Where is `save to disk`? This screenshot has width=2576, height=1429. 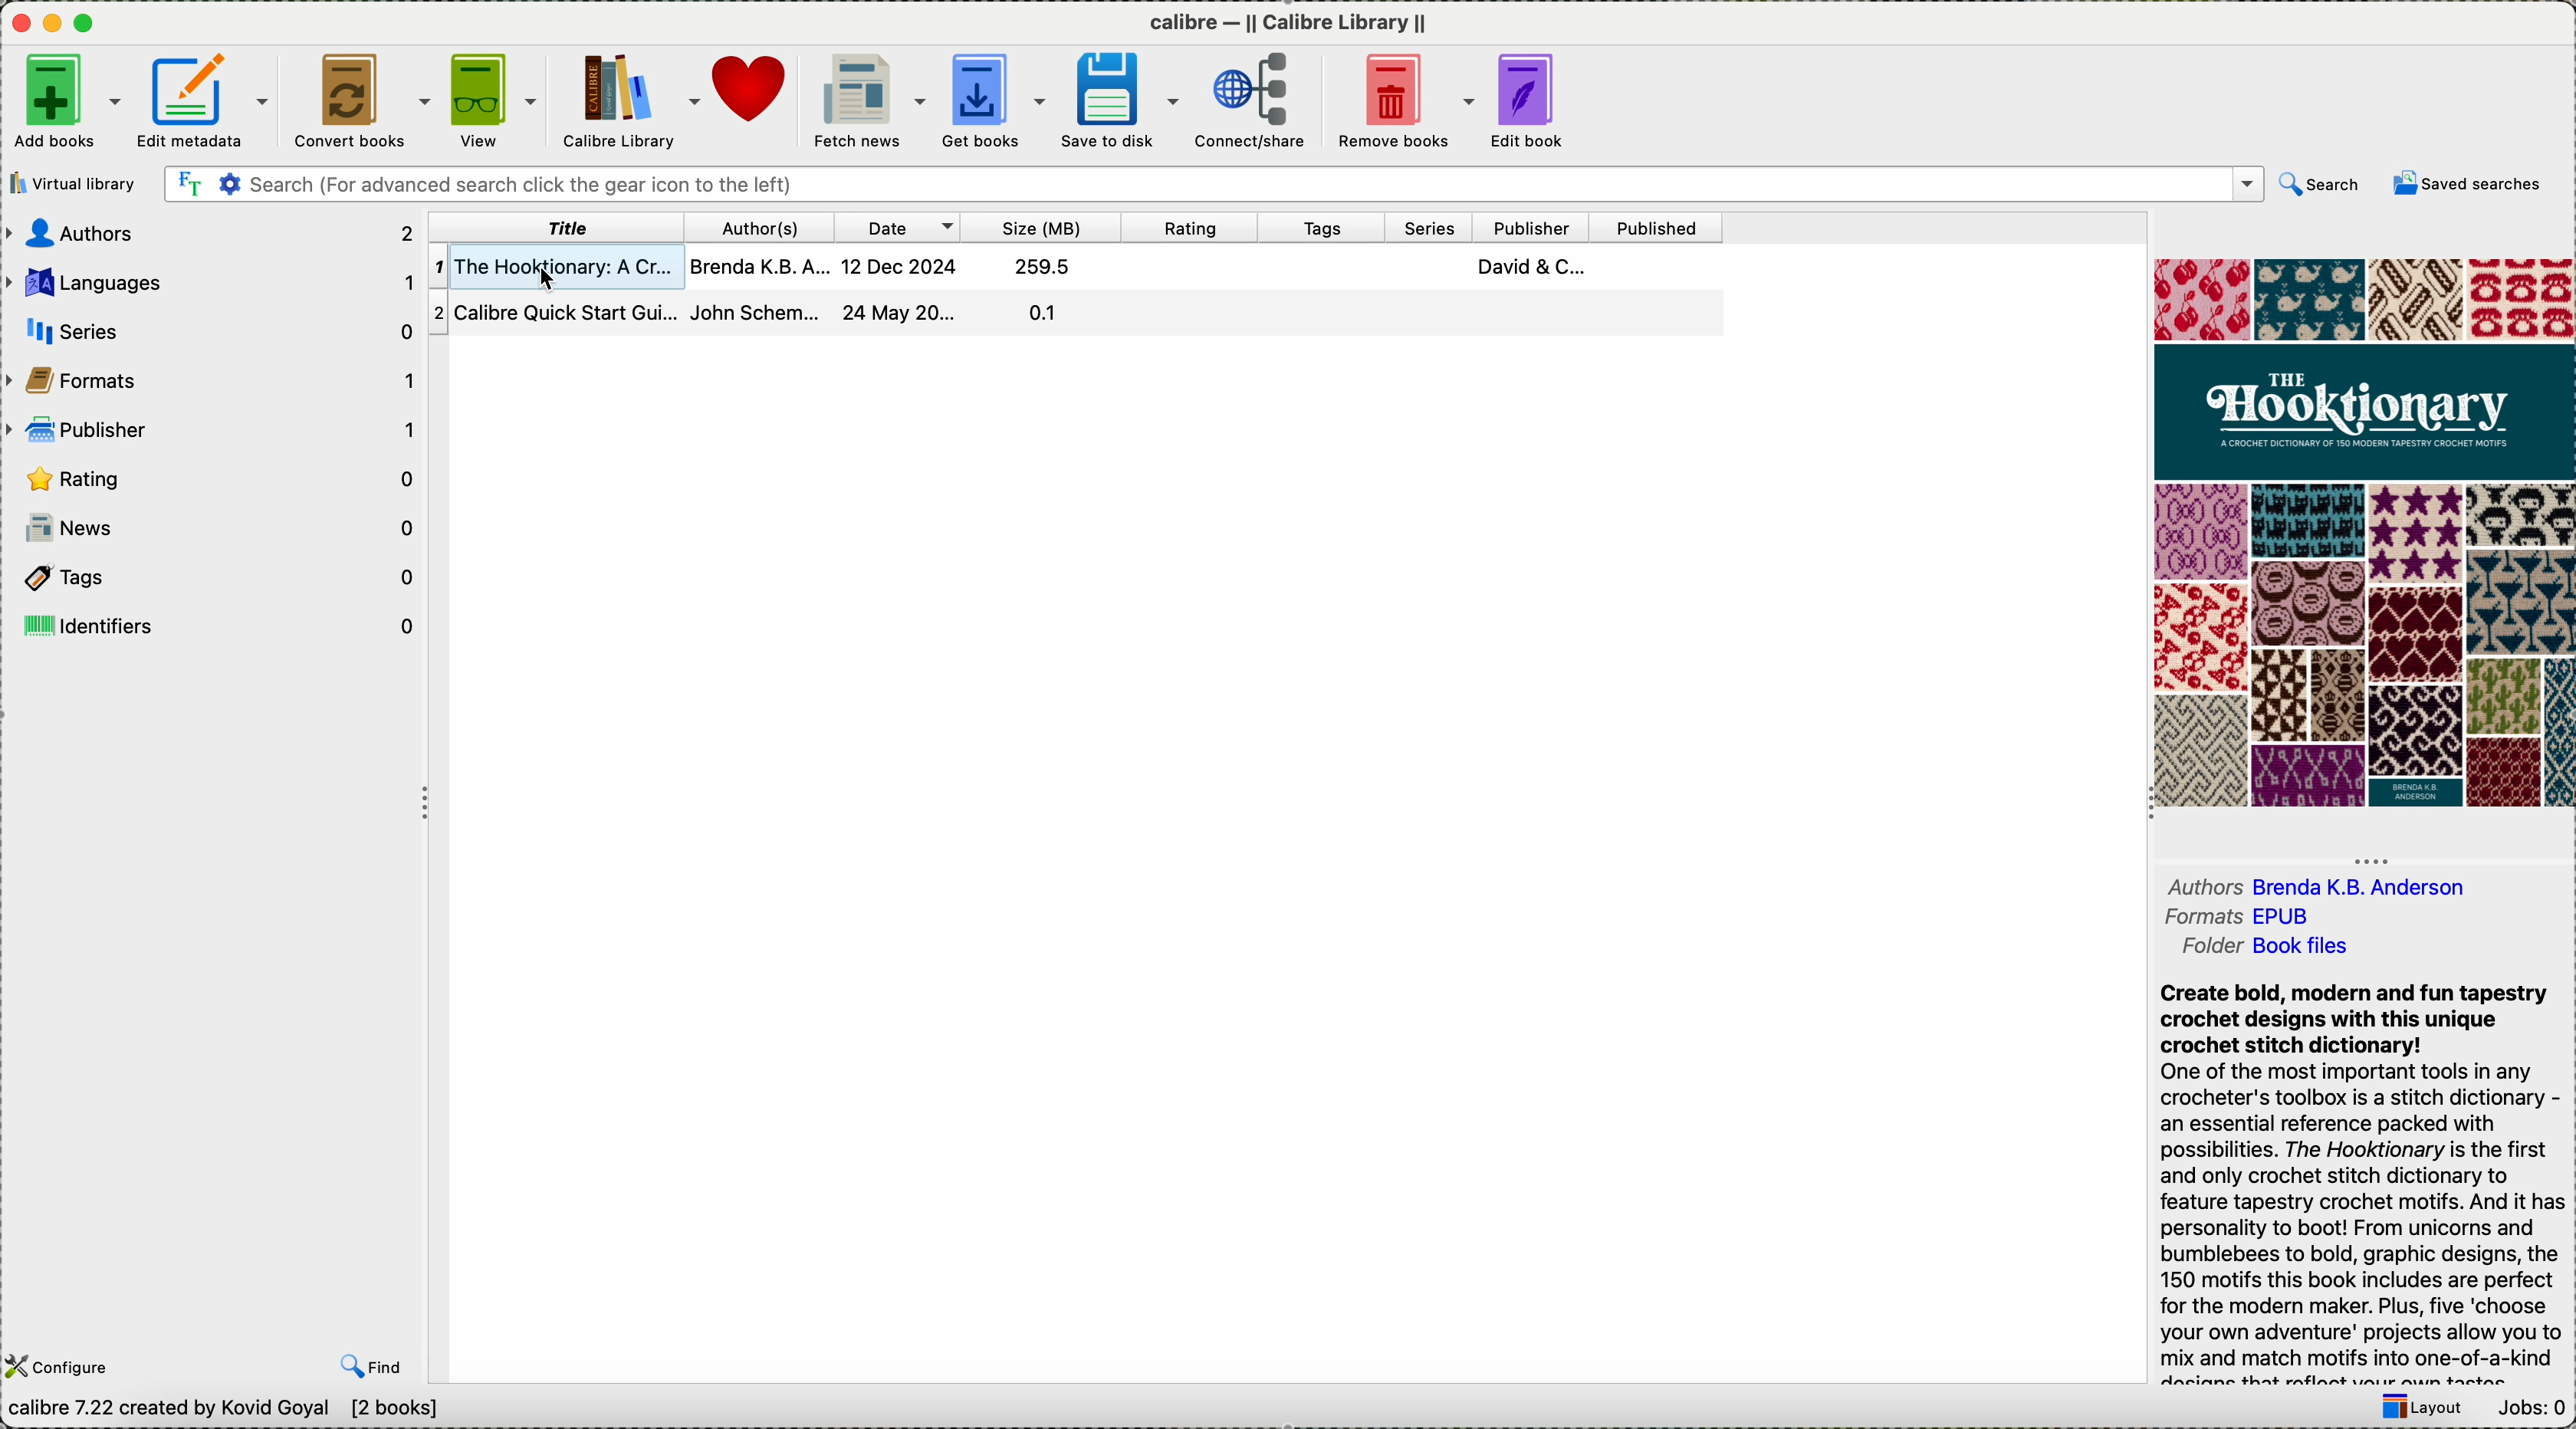
save to disk is located at coordinates (1119, 99).